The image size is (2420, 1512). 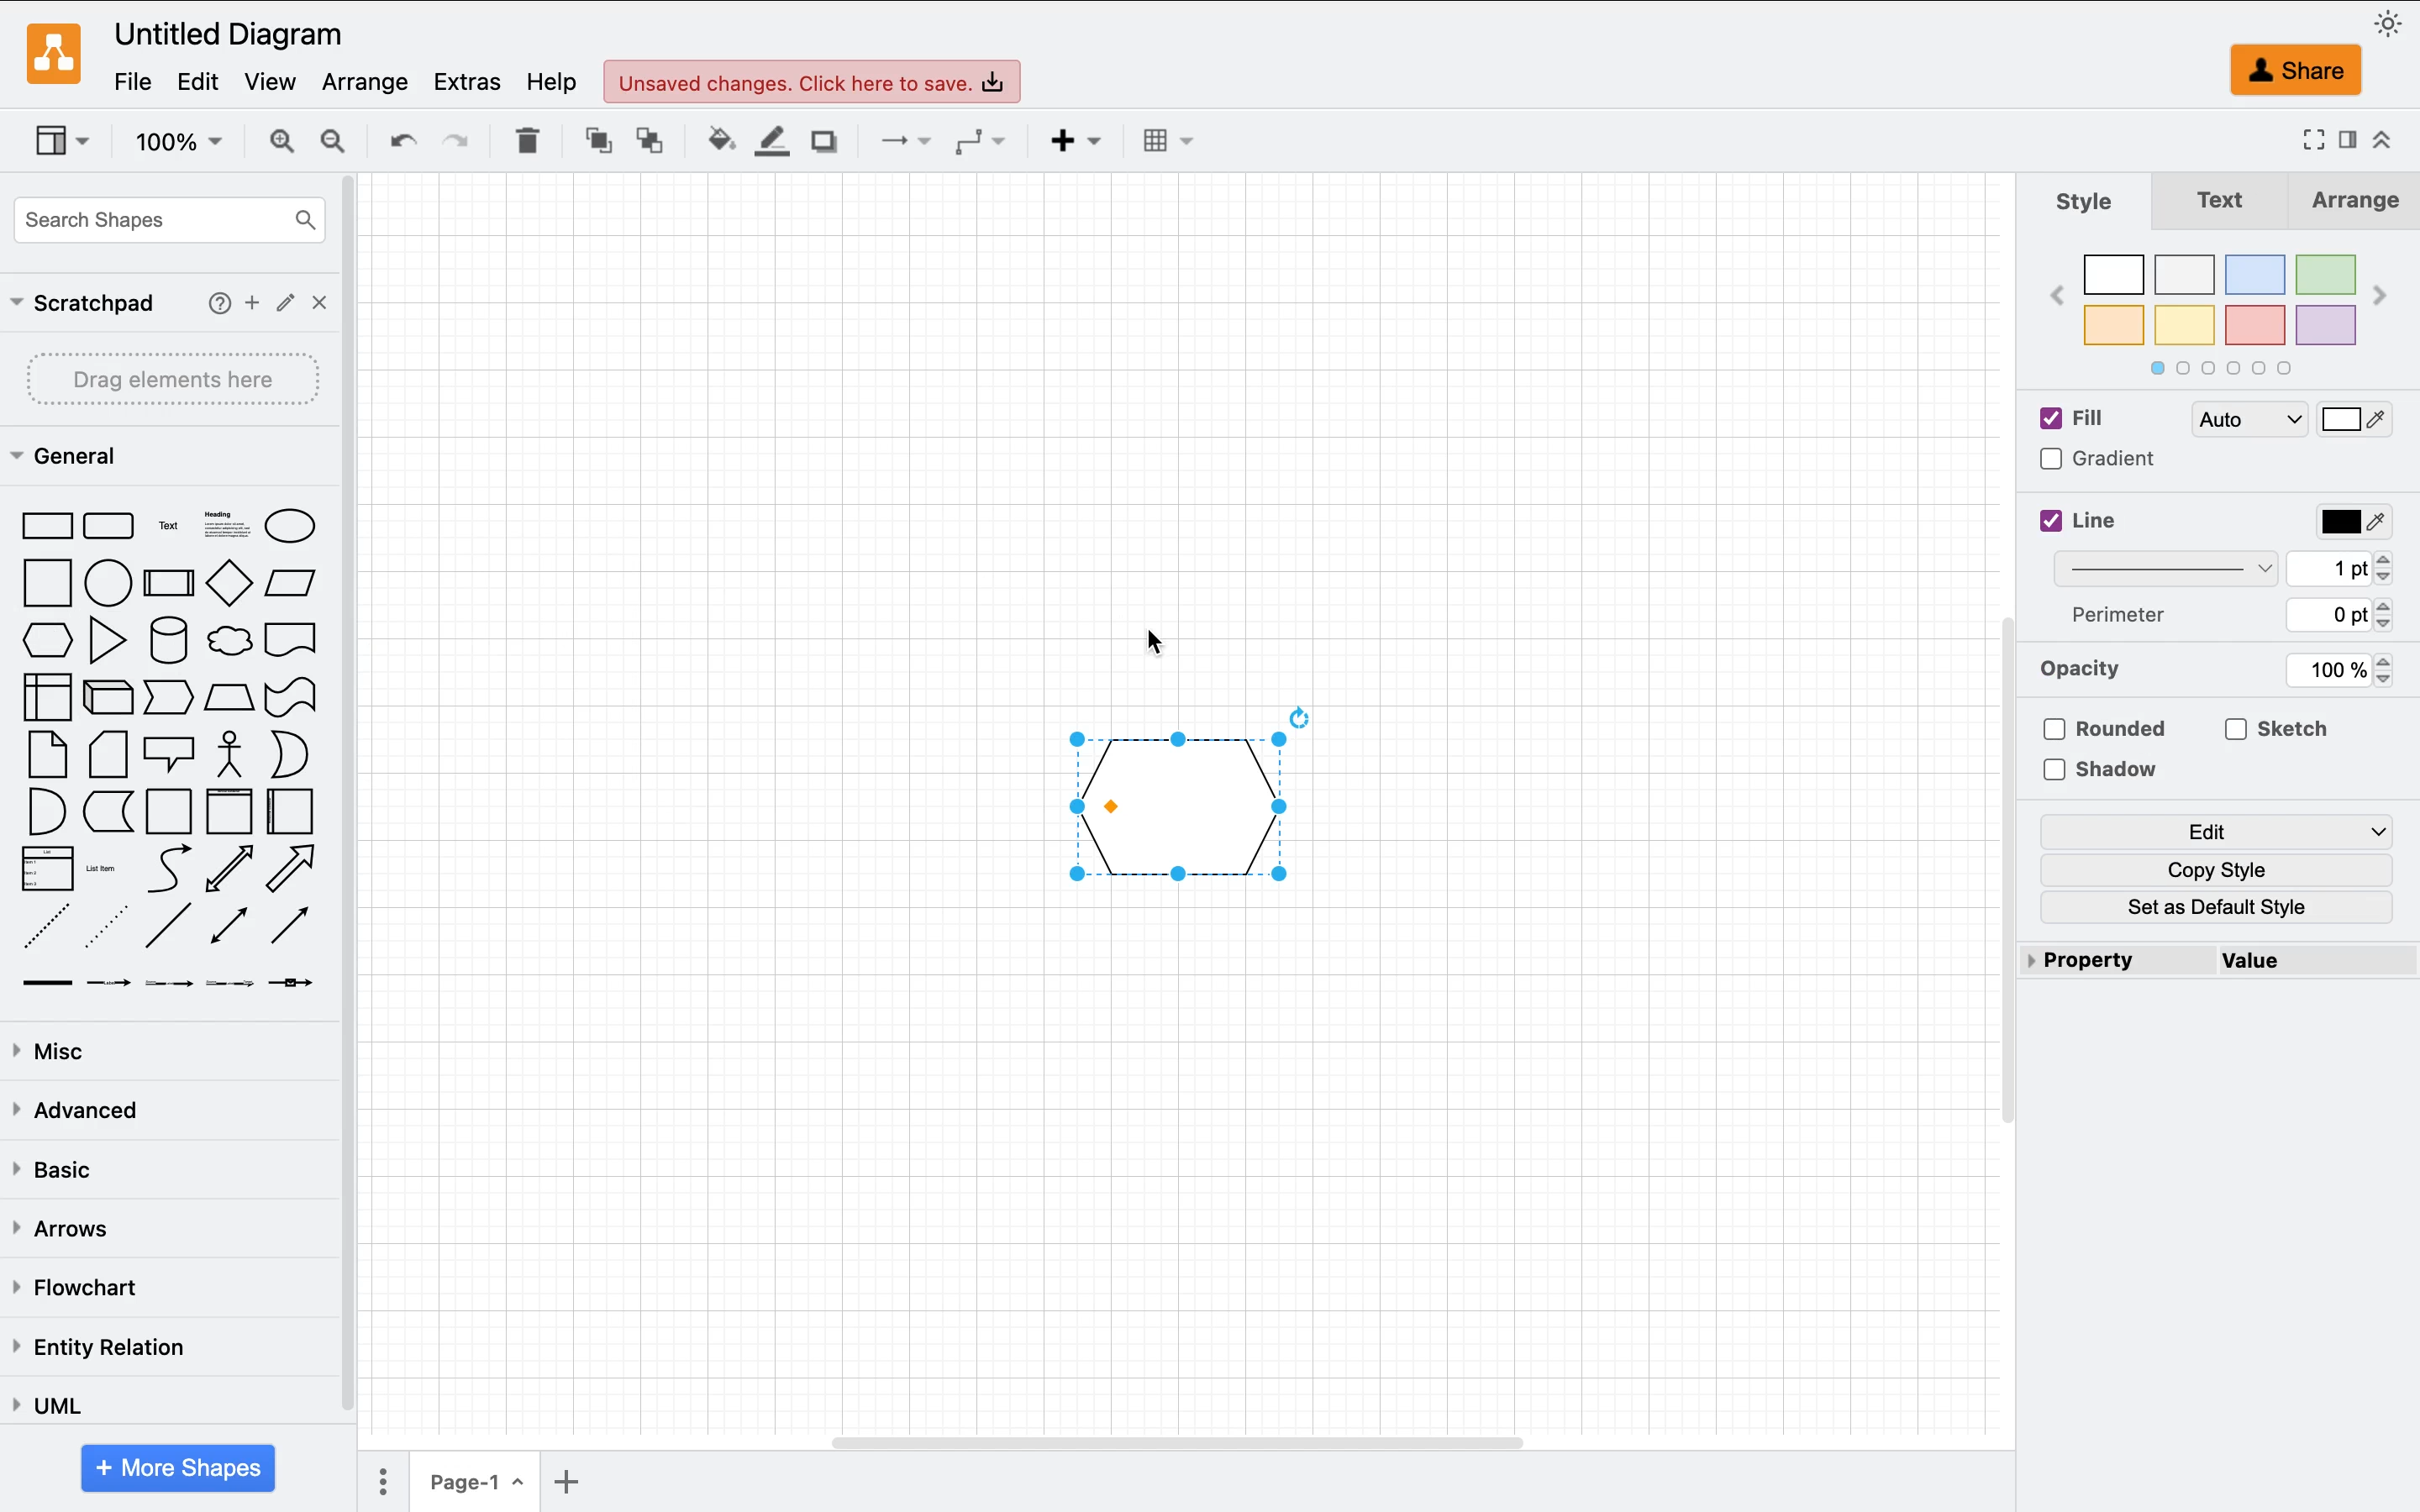 What do you see at coordinates (527, 141) in the screenshot?
I see `table` at bounding box center [527, 141].